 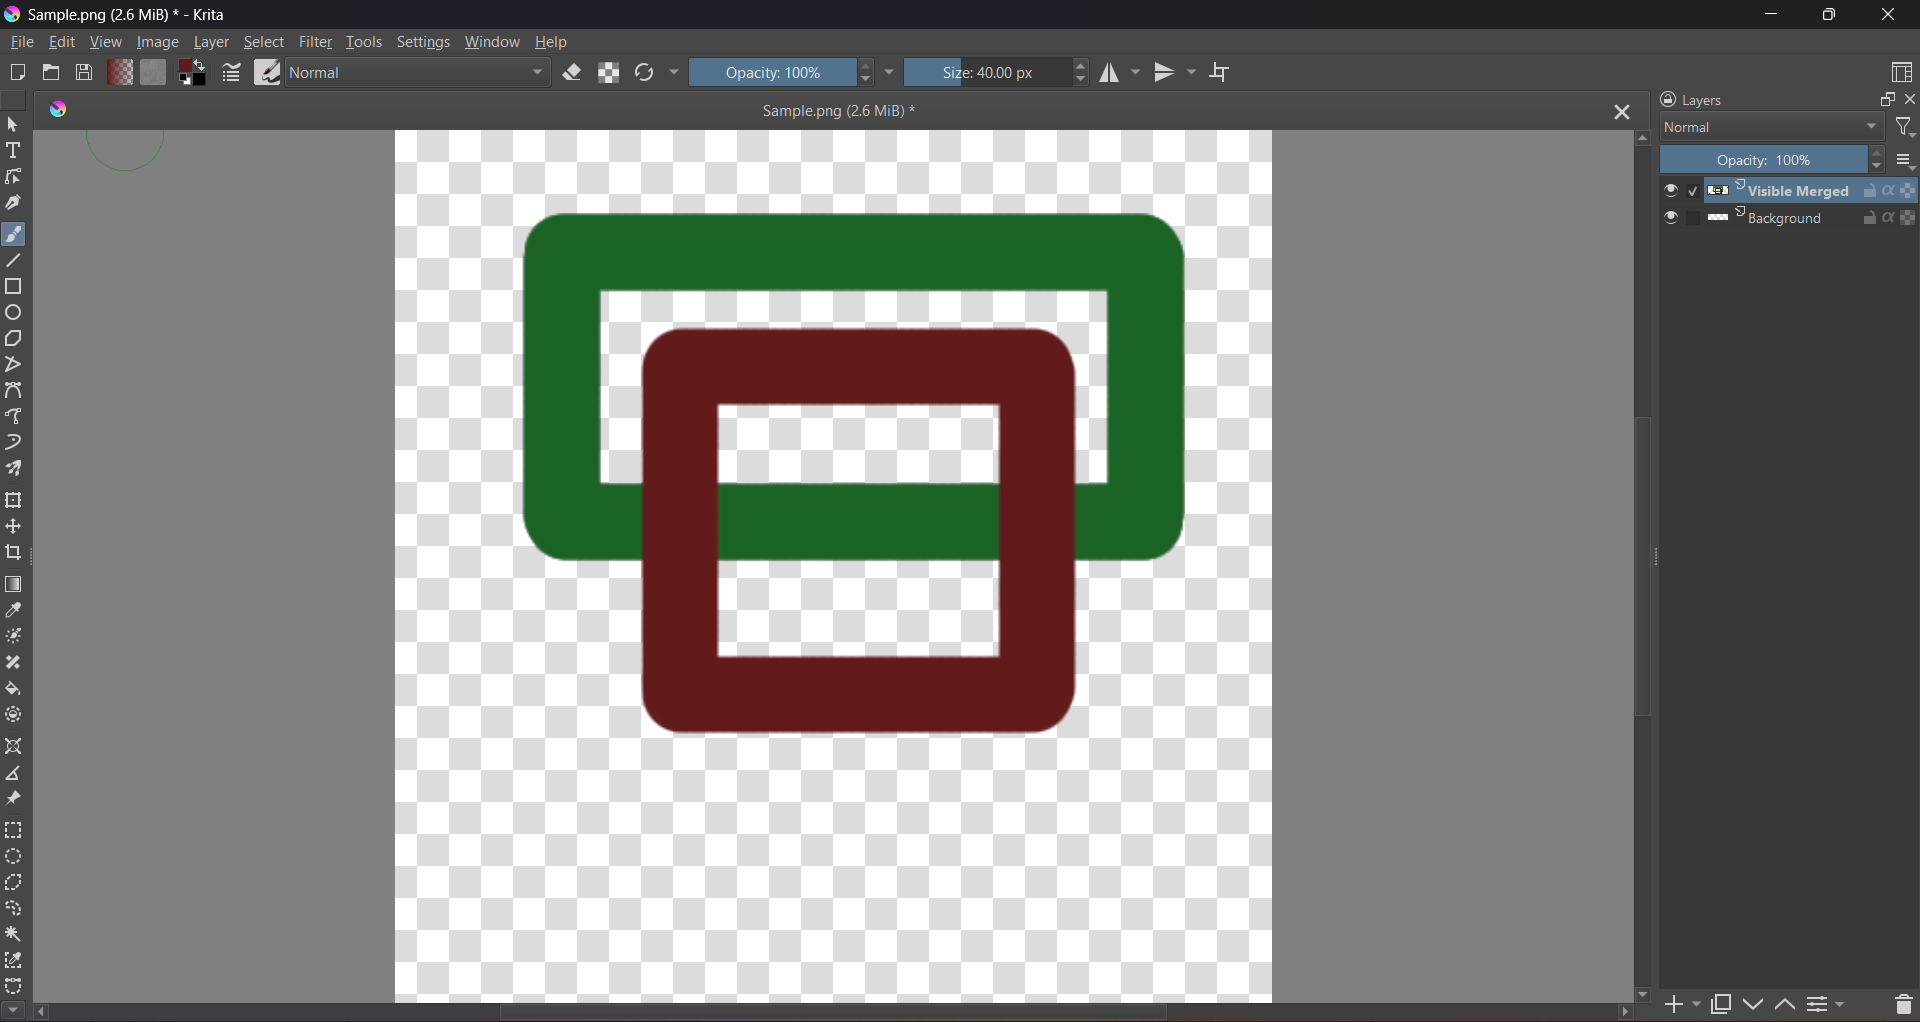 I want to click on Preset Alpha, so click(x=612, y=72).